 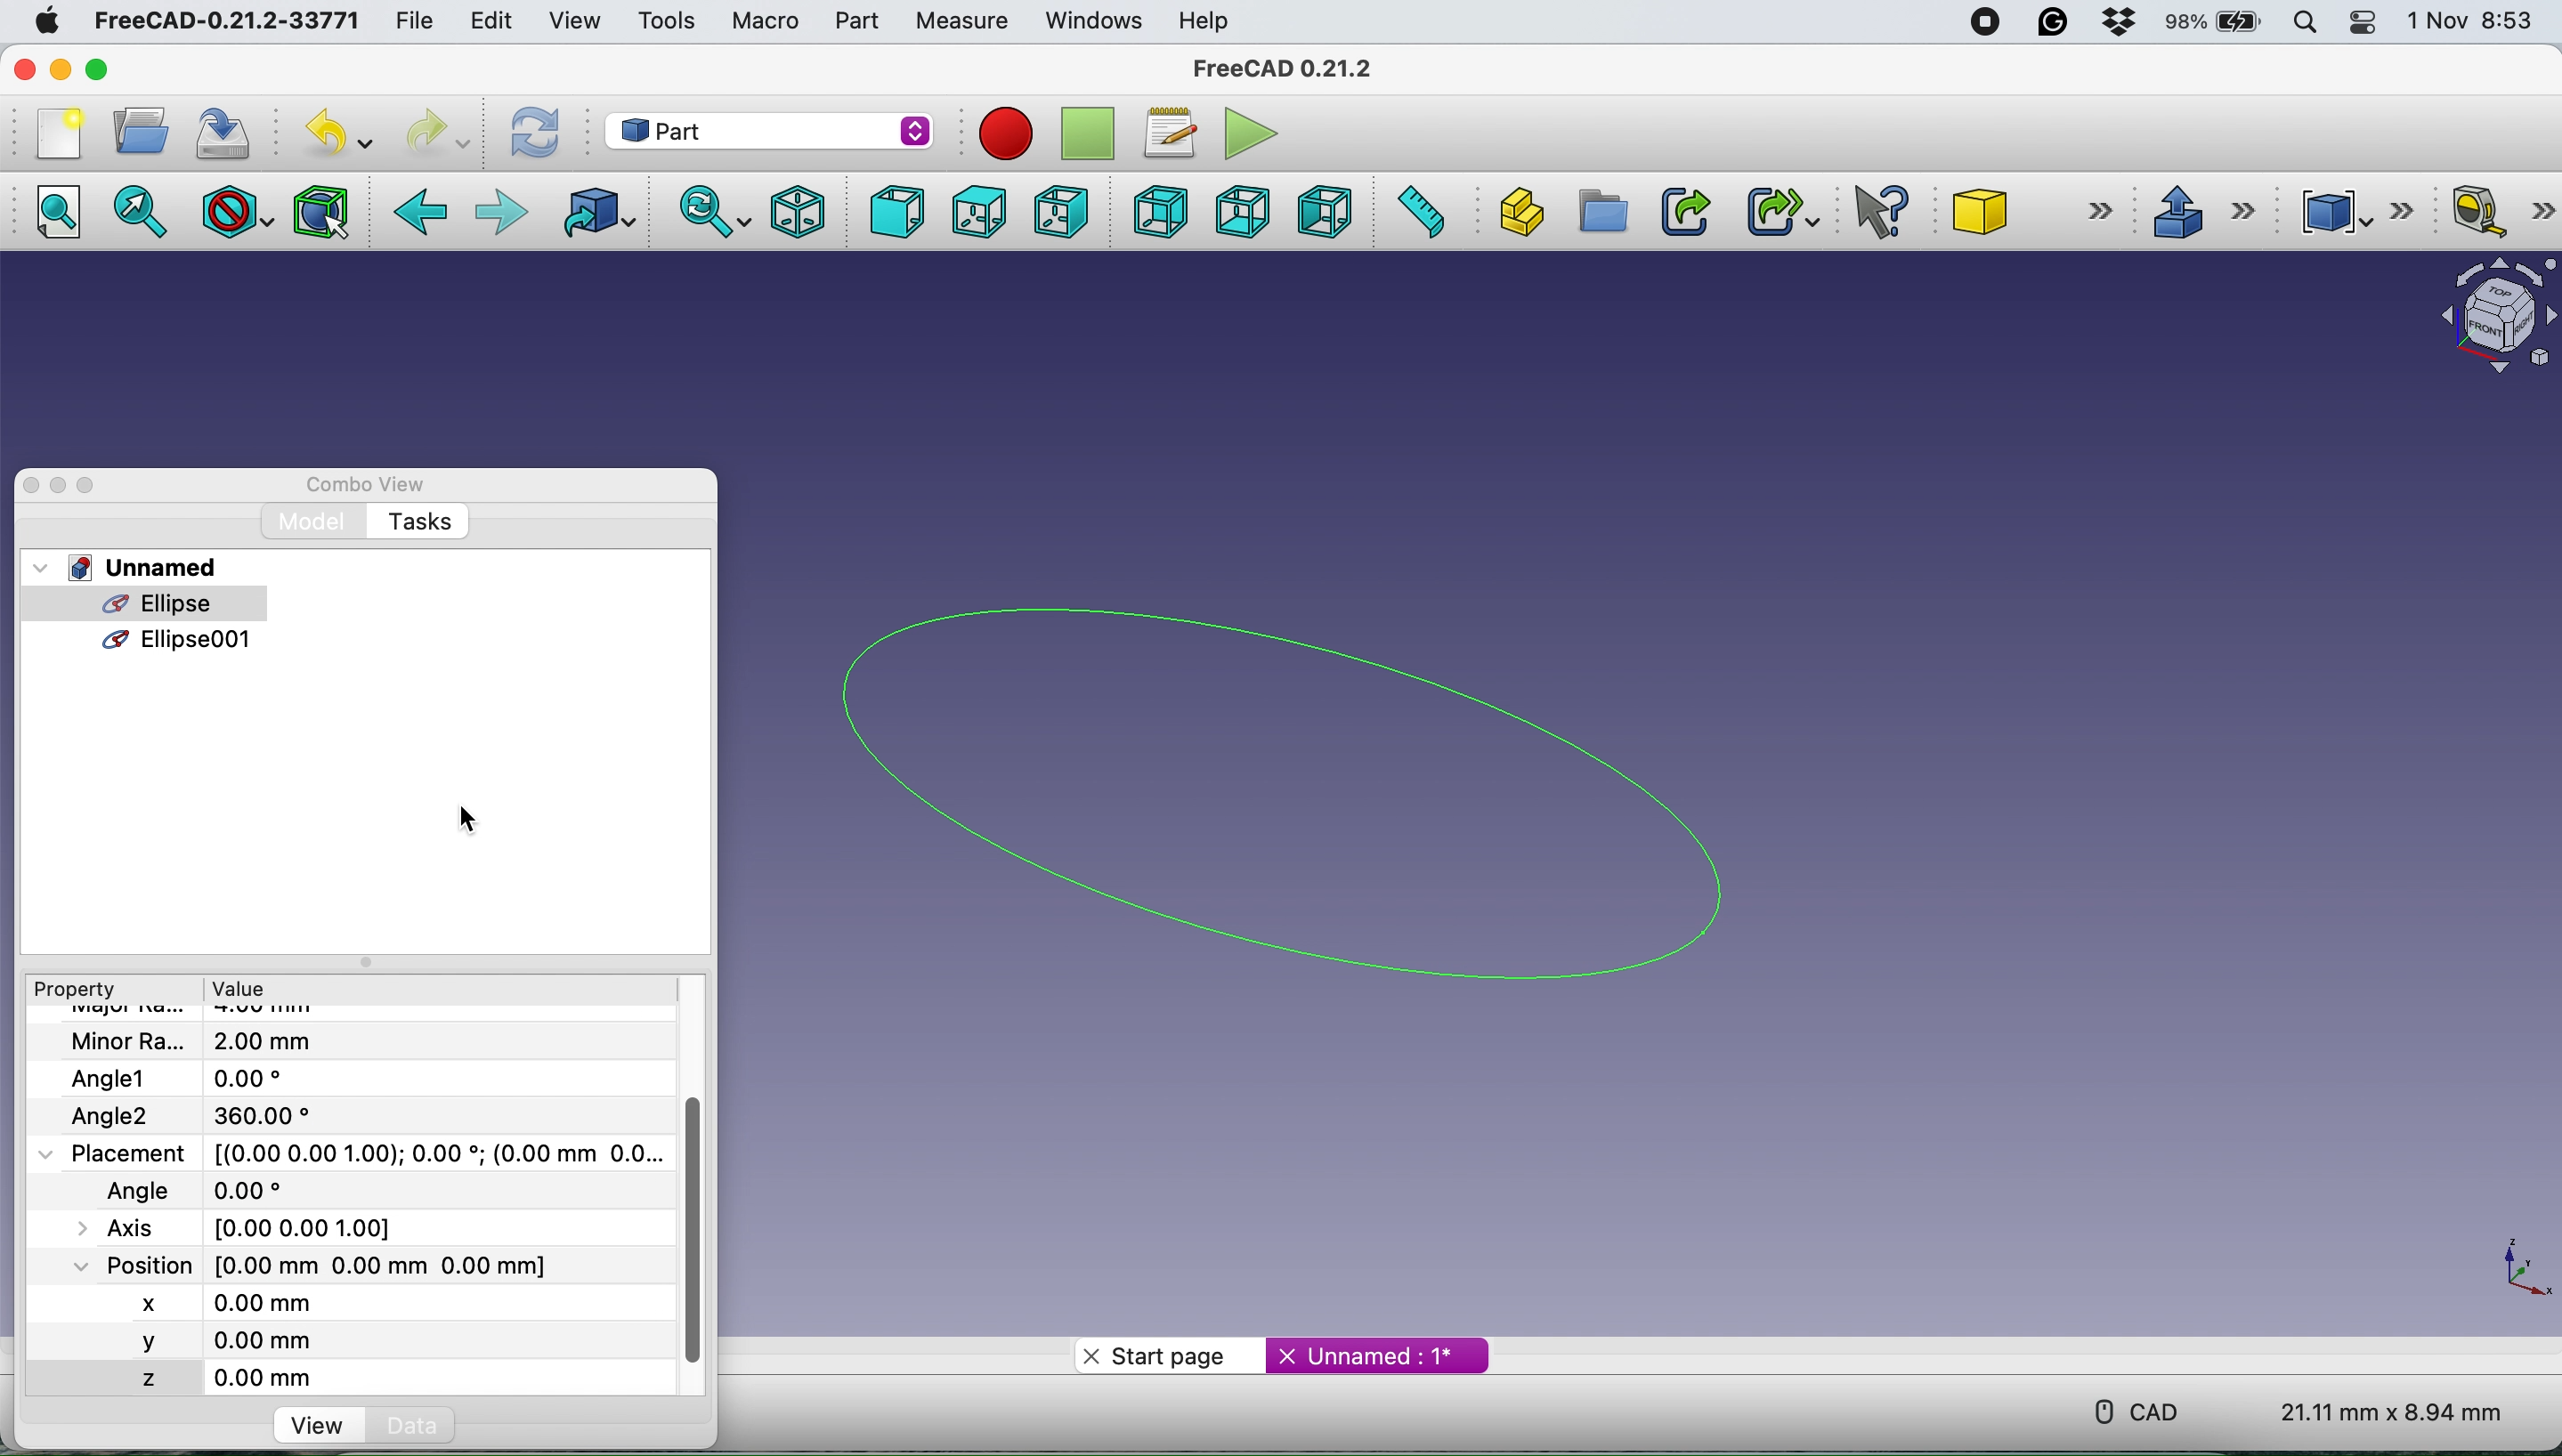 What do you see at coordinates (697, 1228) in the screenshot?
I see `vertical scroll bar` at bounding box center [697, 1228].